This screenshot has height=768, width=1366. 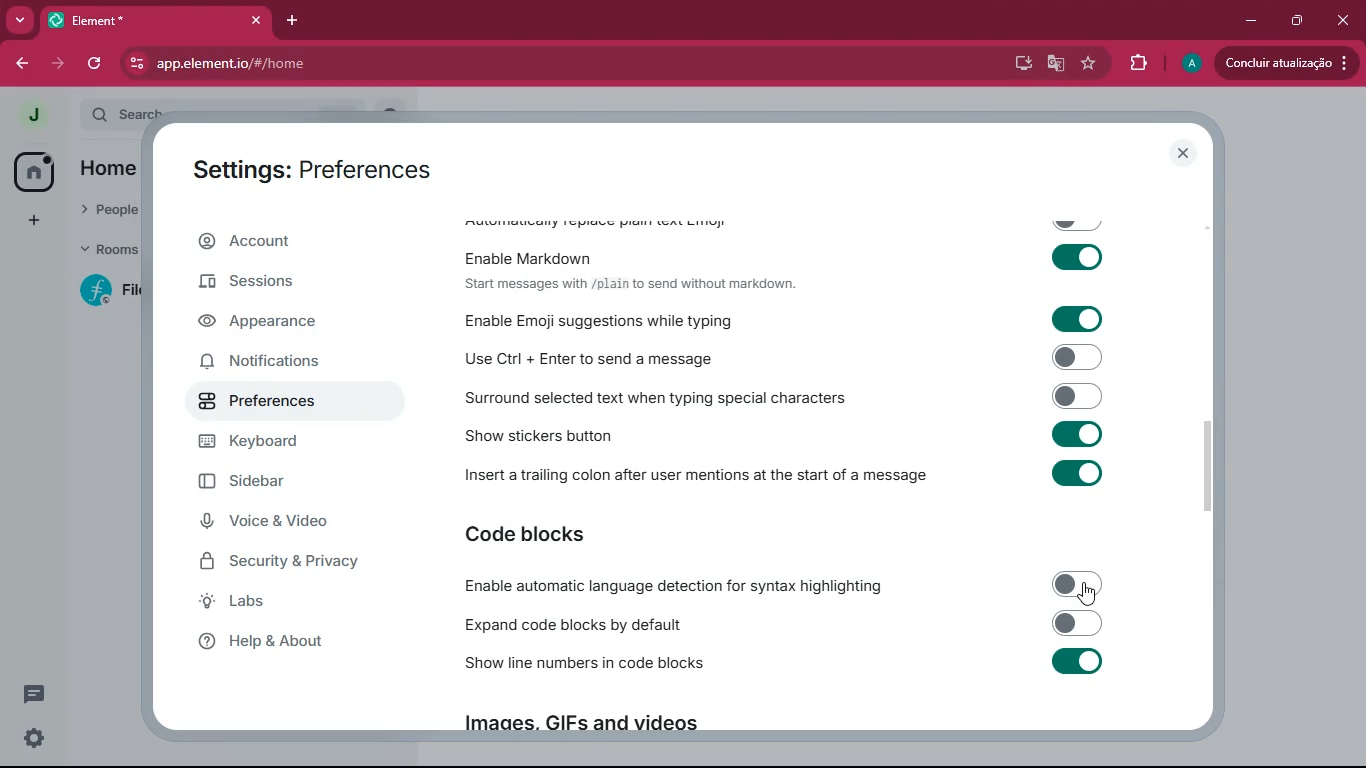 What do you see at coordinates (97, 63) in the screenshot?
I see `refresh` at bounding box center [97, 63].